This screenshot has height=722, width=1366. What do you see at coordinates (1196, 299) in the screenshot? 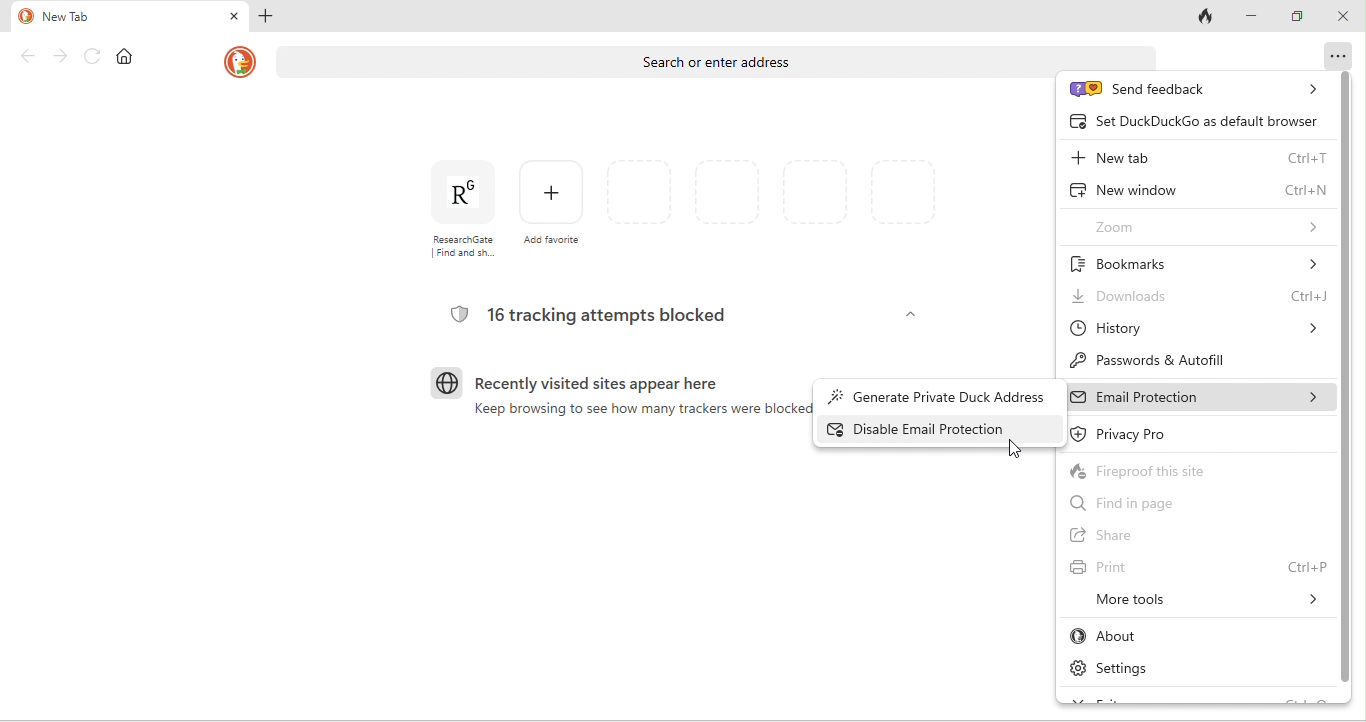
I see `downloads` at bounding box center [1196, 299].